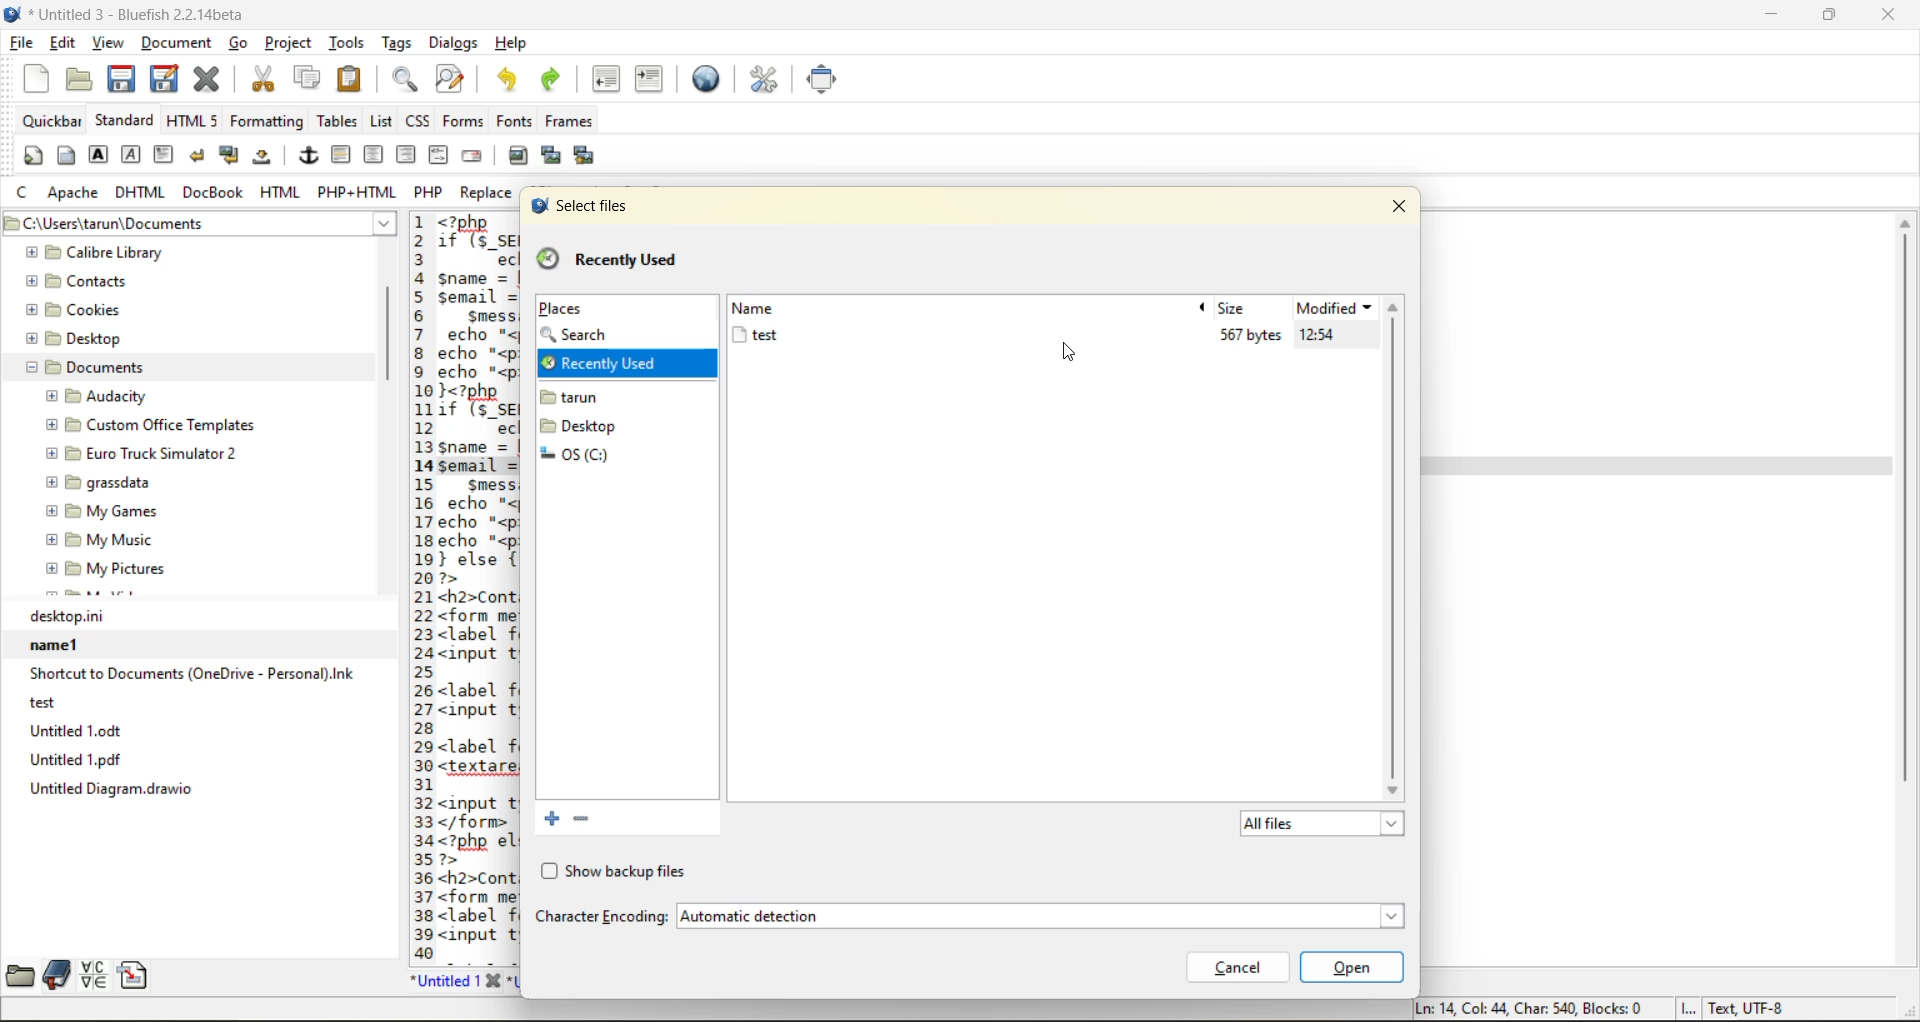 The width and height of the screenshot is (1920, 1022). I want to click on search, so click(587, 336).